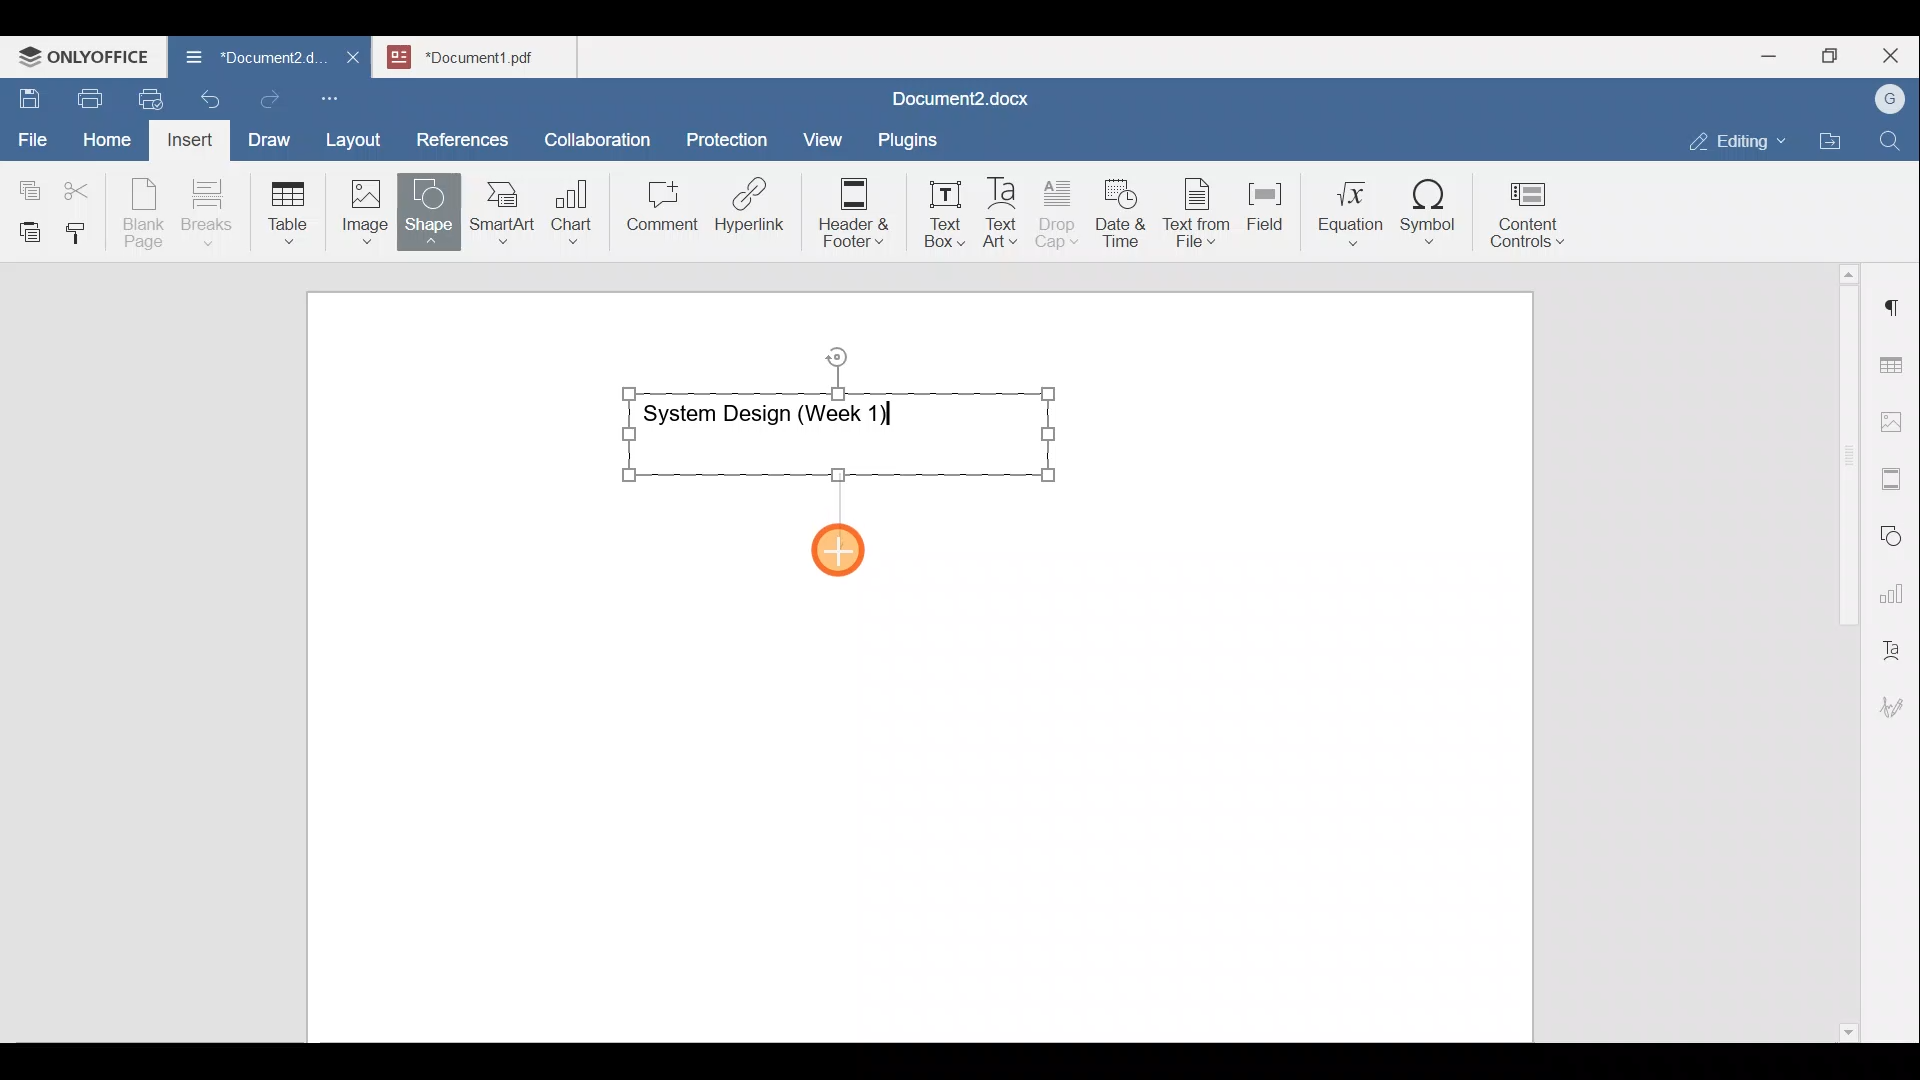  Describe the element at coordinates (431, 202) in the screenshot. I see `Shape` at that location.